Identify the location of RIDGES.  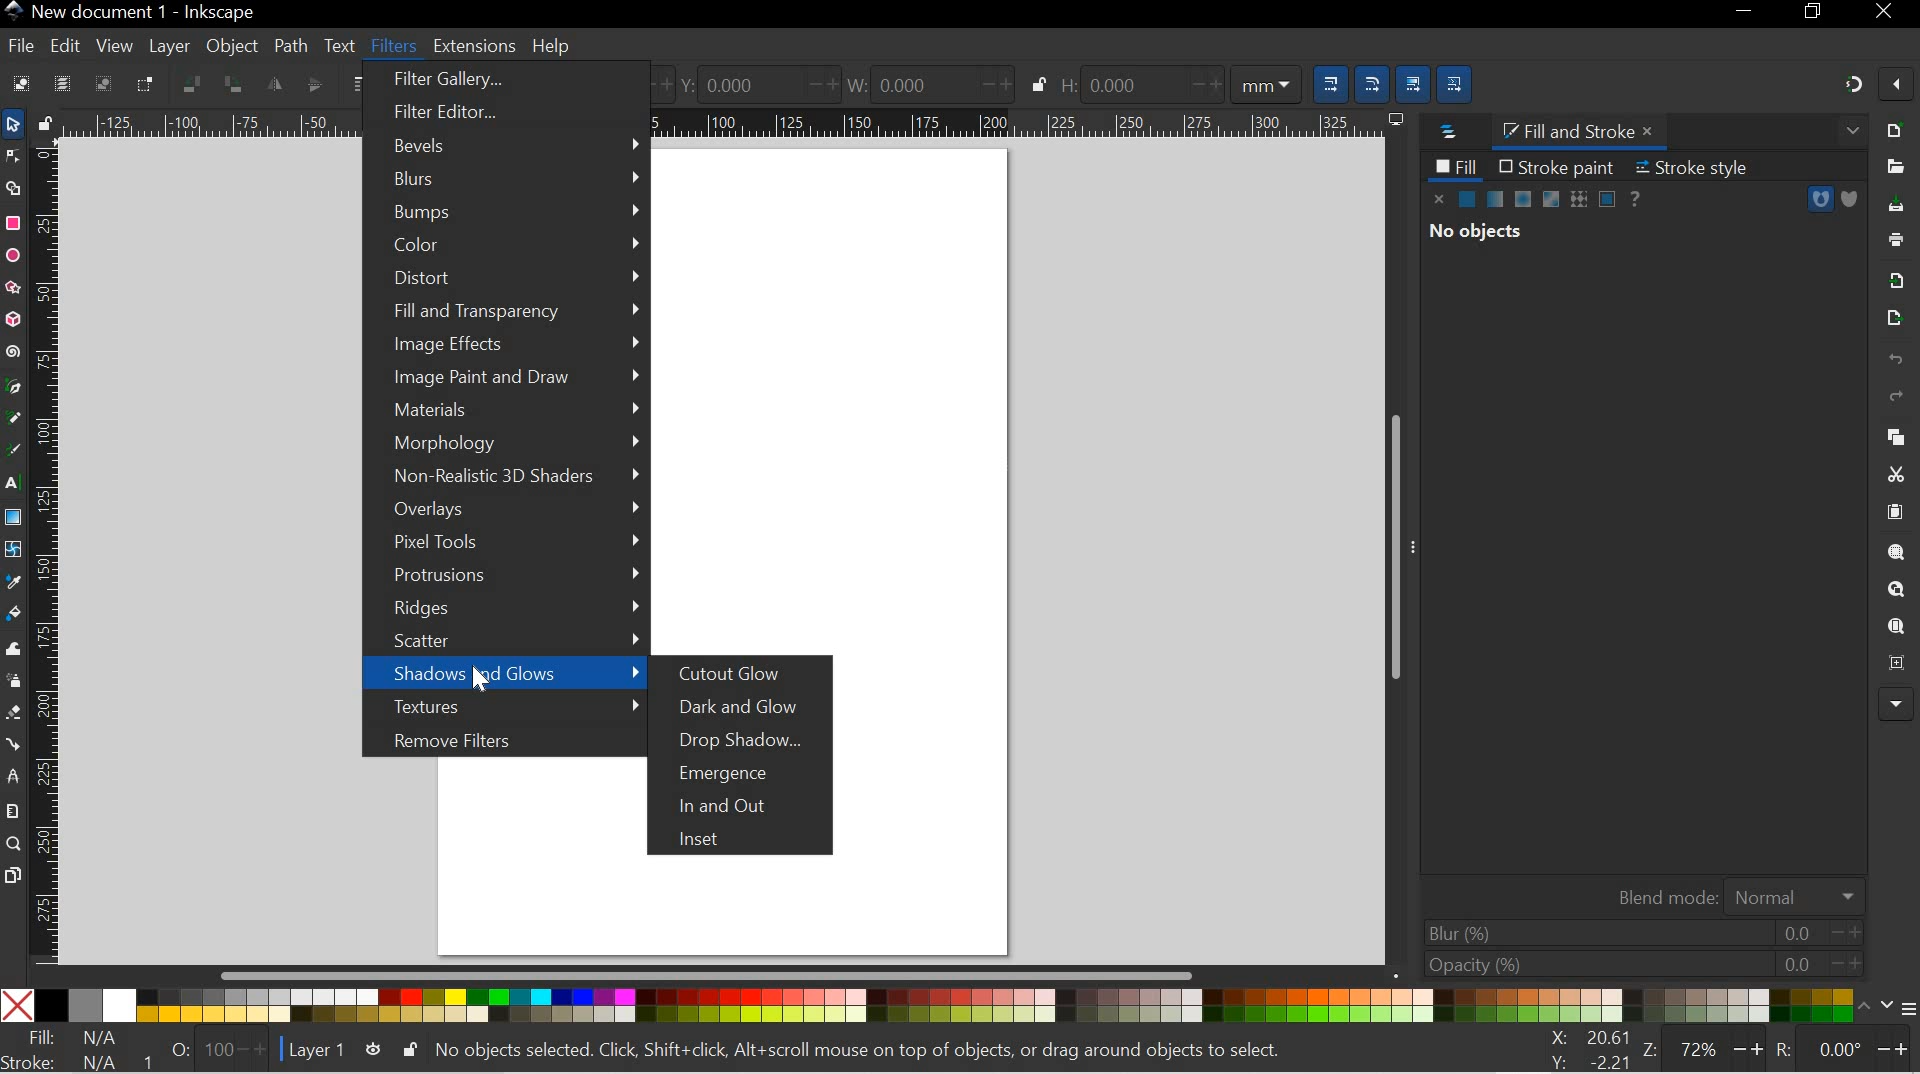
(505, 609).